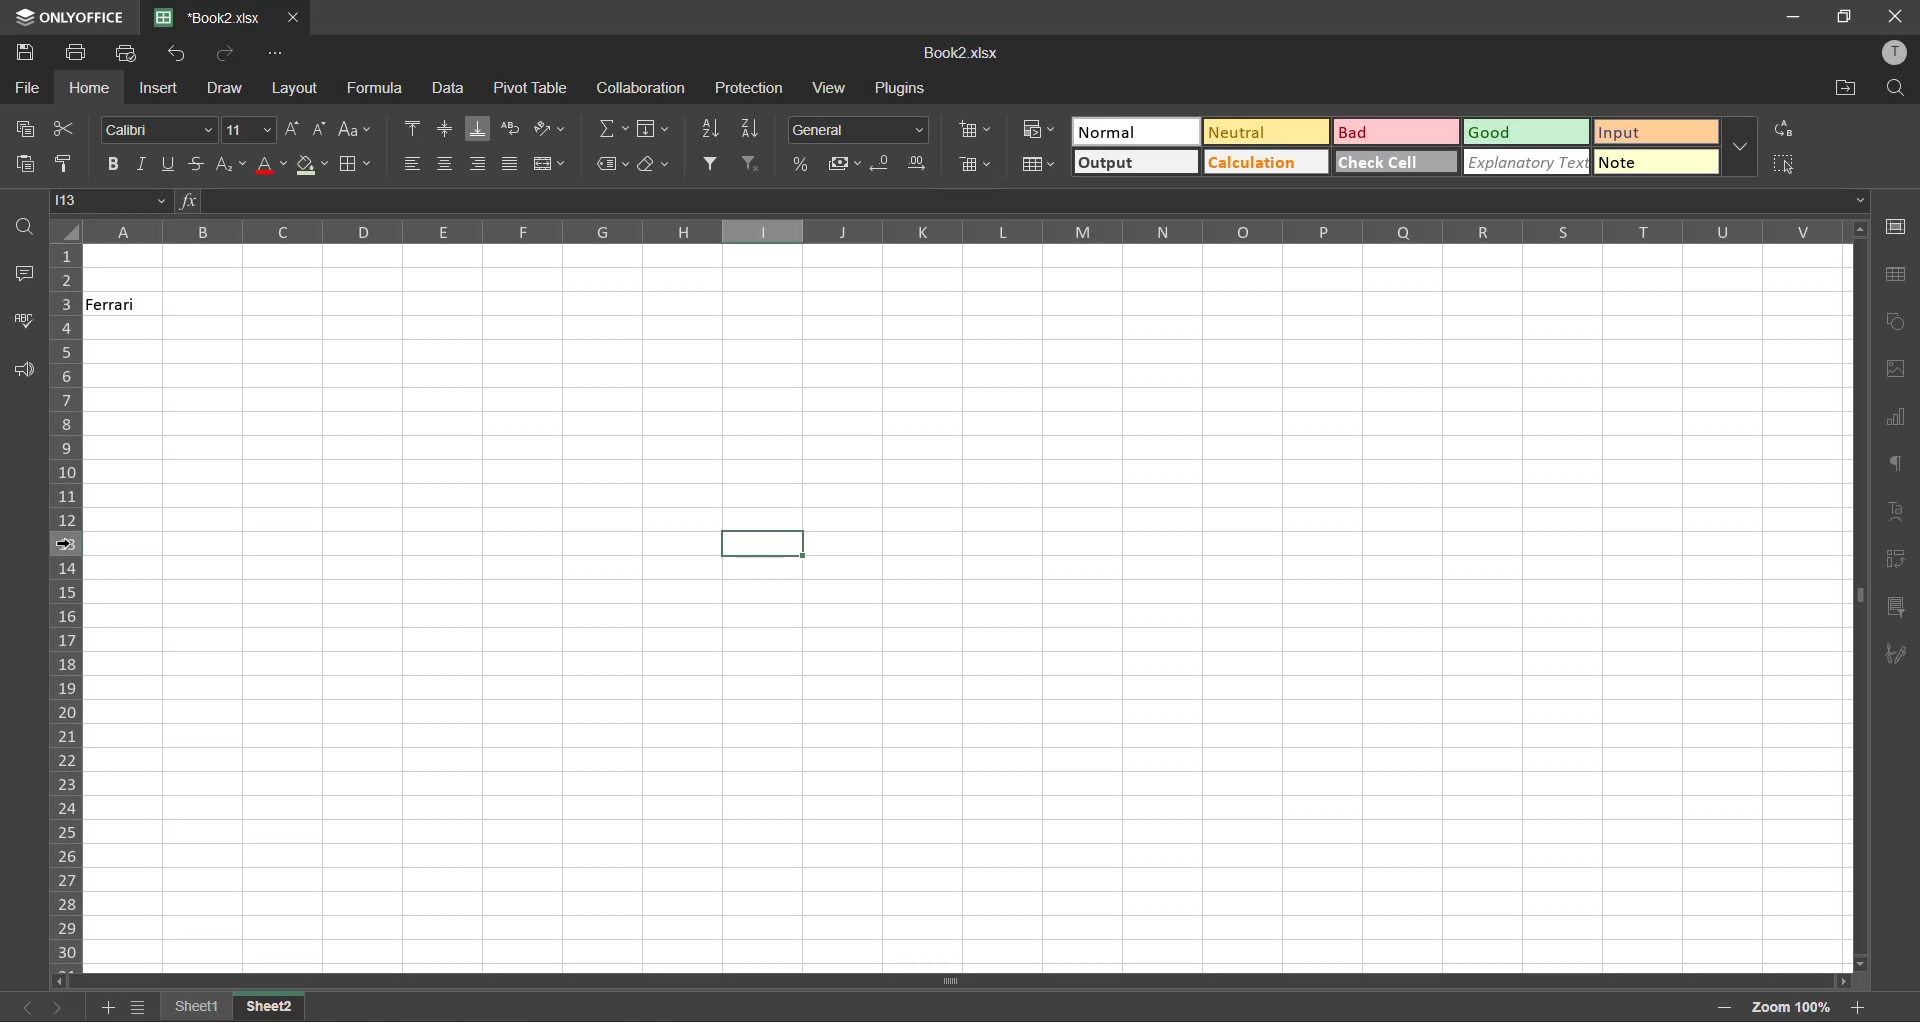 This screenshot has width=1920, height=1022. Describe the element at coordinates (29, 88) in the screenshot. I see `file` at that location.